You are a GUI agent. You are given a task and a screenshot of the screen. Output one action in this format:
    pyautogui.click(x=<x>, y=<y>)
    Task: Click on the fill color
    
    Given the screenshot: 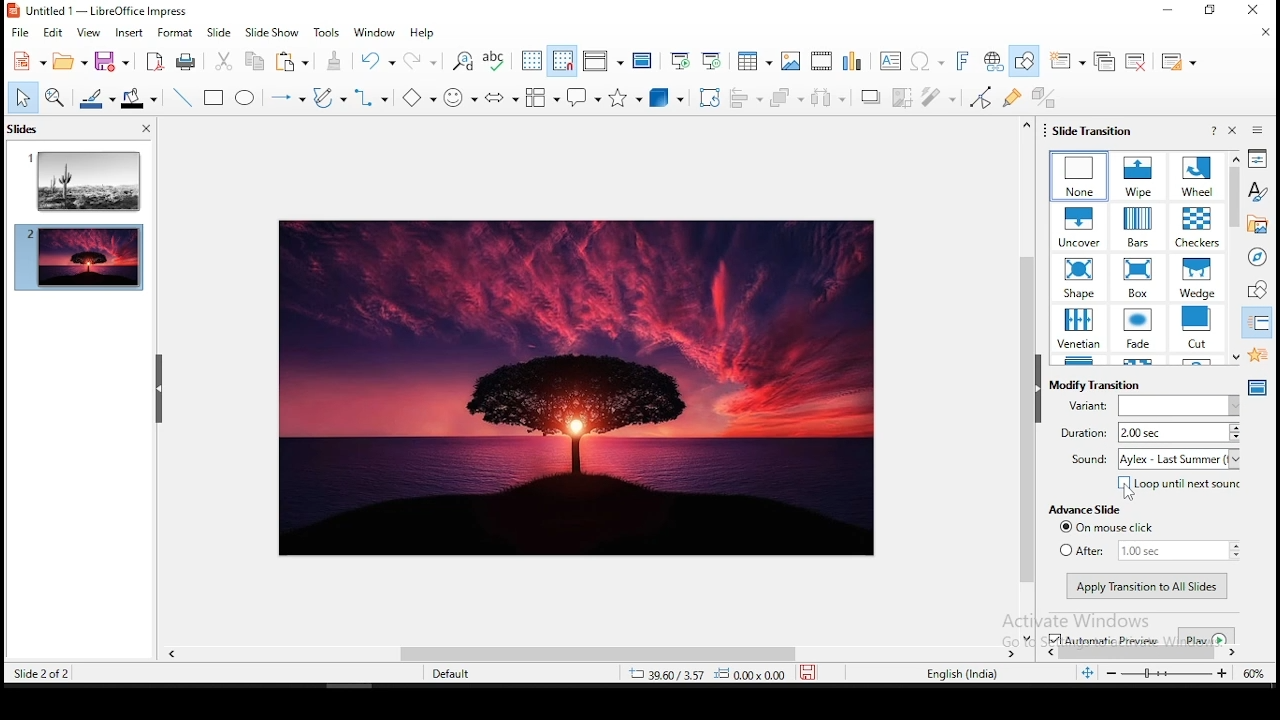 What is the action you would take?
    pyautogui.click(x=139, y=98)
    